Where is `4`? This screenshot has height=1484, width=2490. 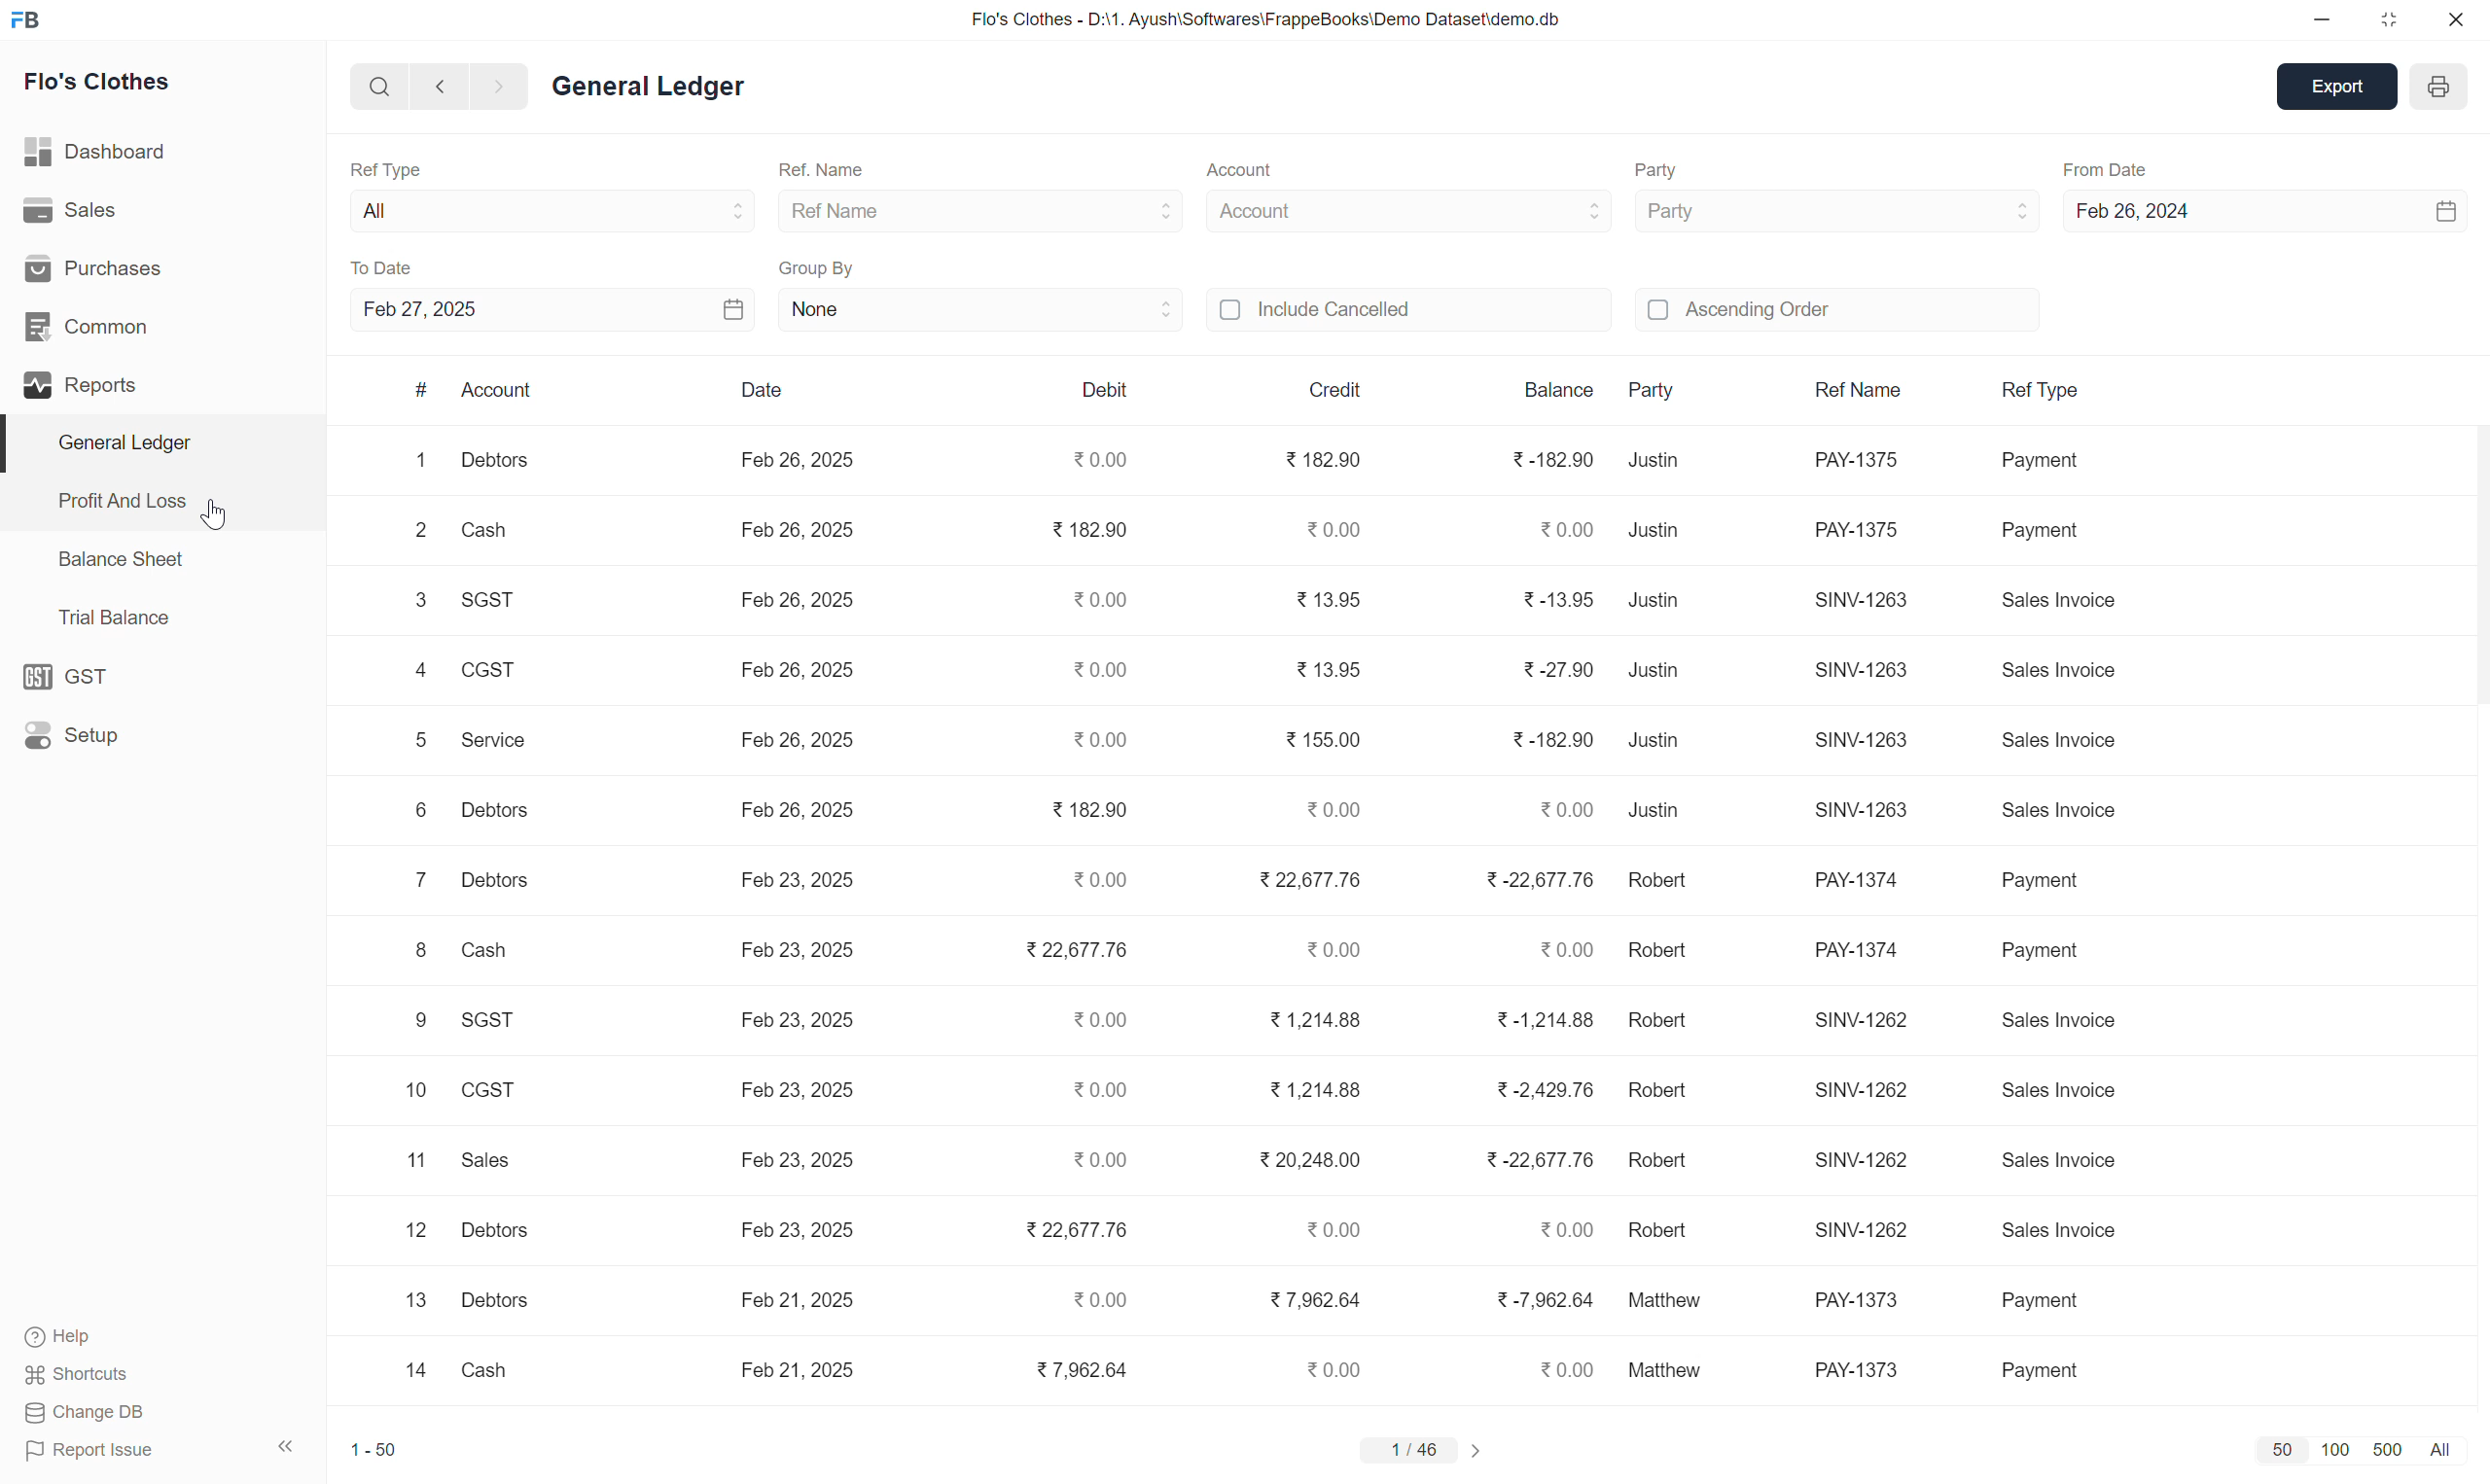 4 is located at coordinates (414, 674).